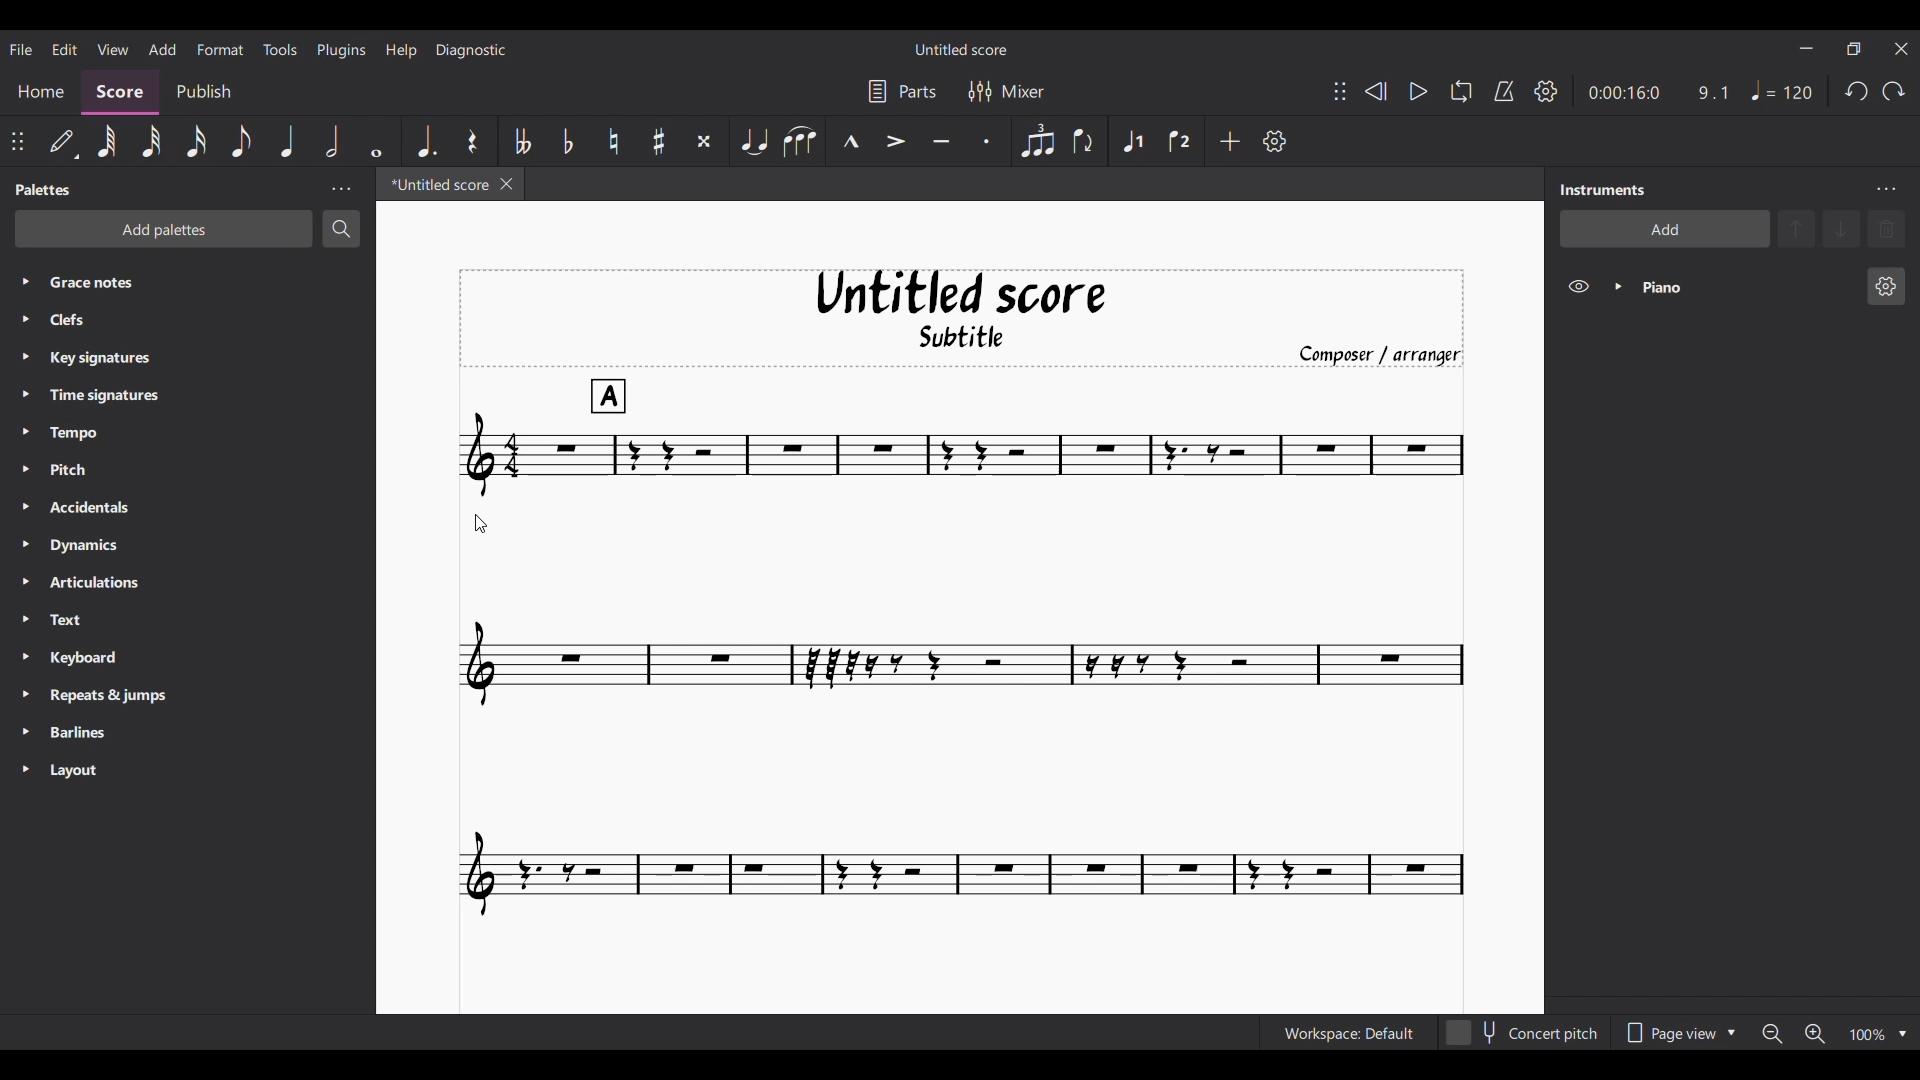  I want to click on Publish section, so click(206, 88).